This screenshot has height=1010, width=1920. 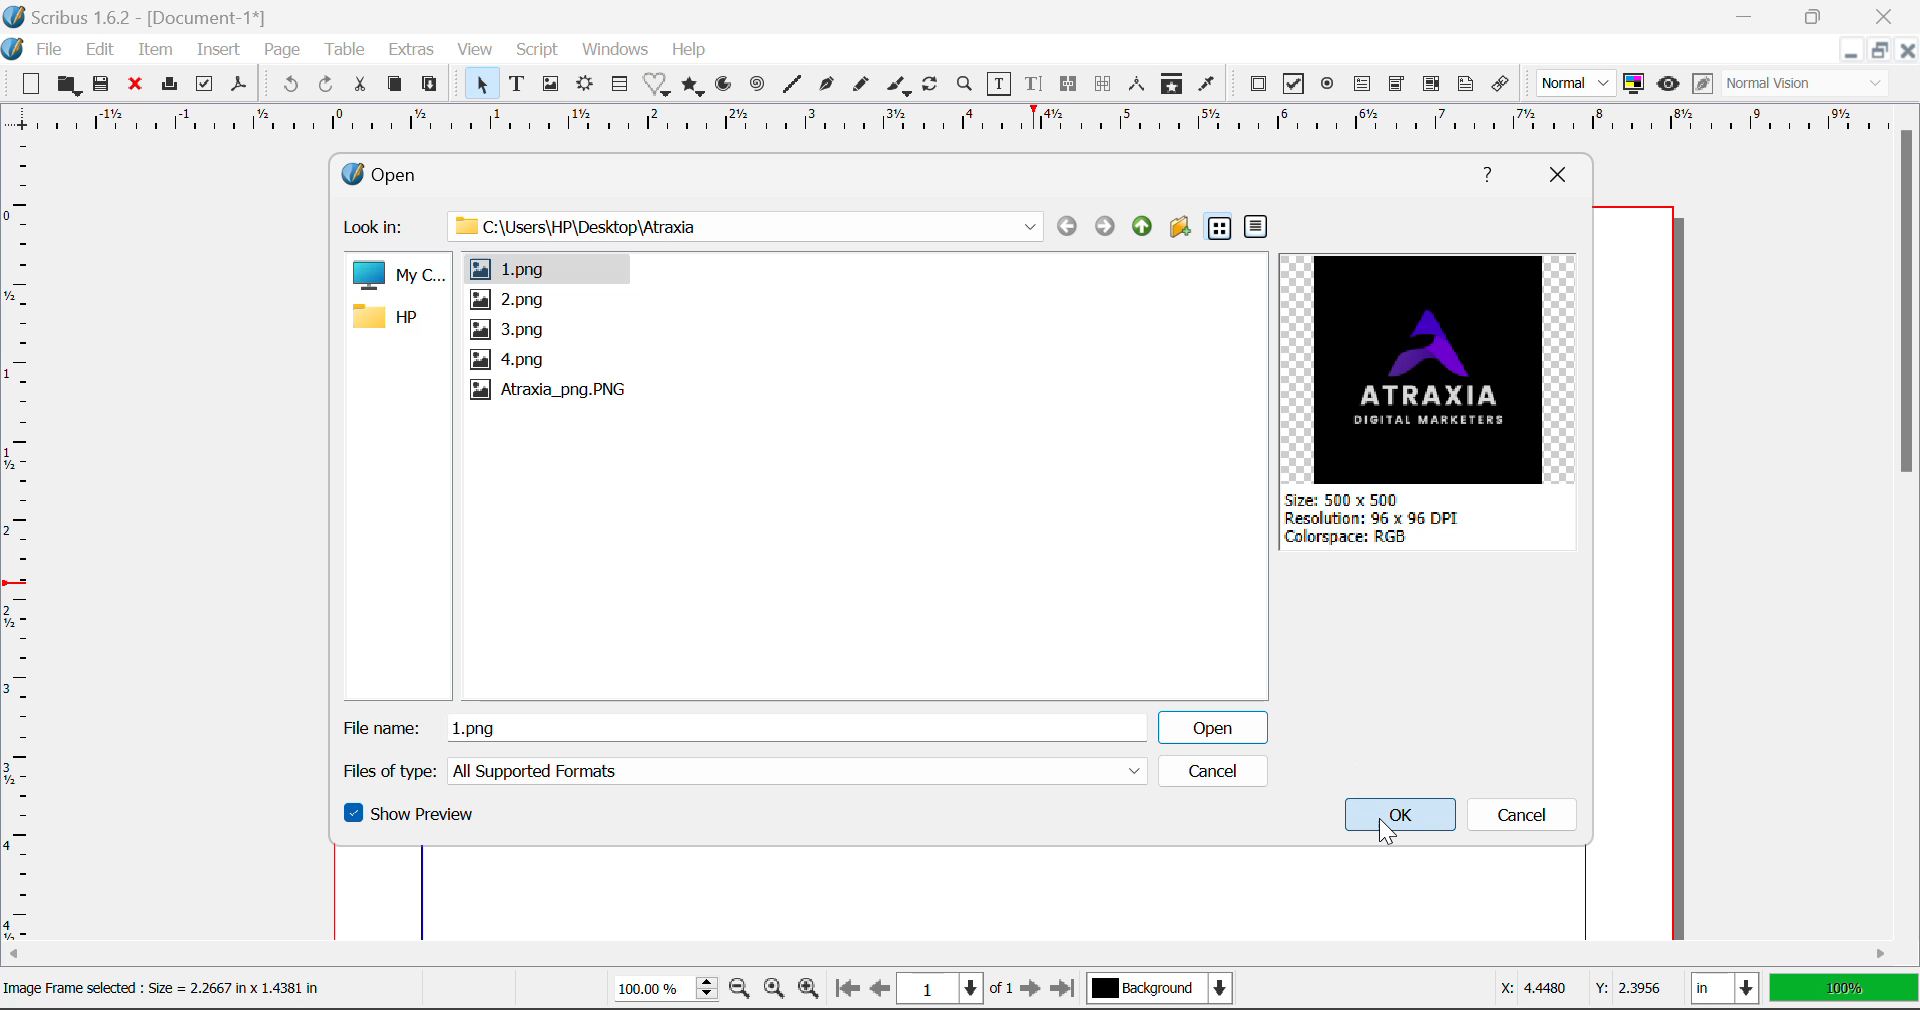 What do you see at coordinates (758, 85) in the screenshot?
I see `Spiral` at bounding box center [758, 85].